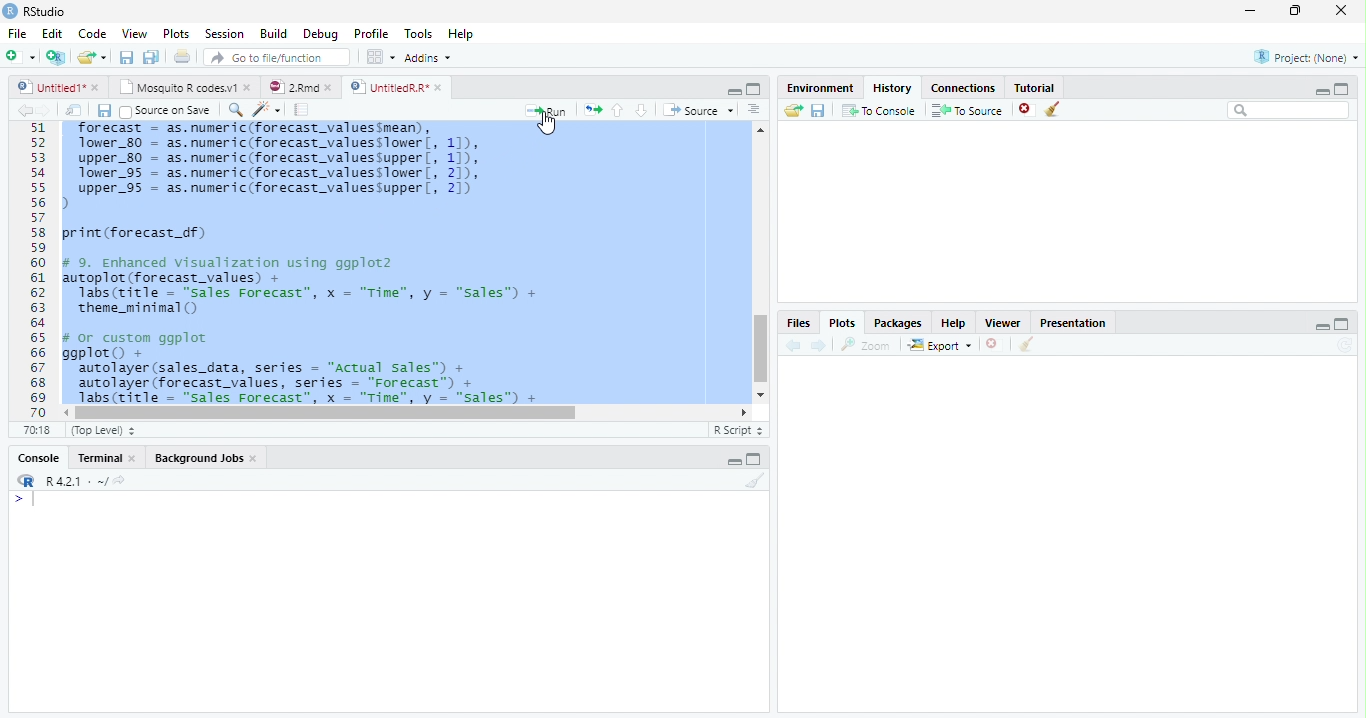 This screenshot has height=718, width=1366. Describe the element at coordinates (992, 343) in the screenshot. I see `Delete` at that location.